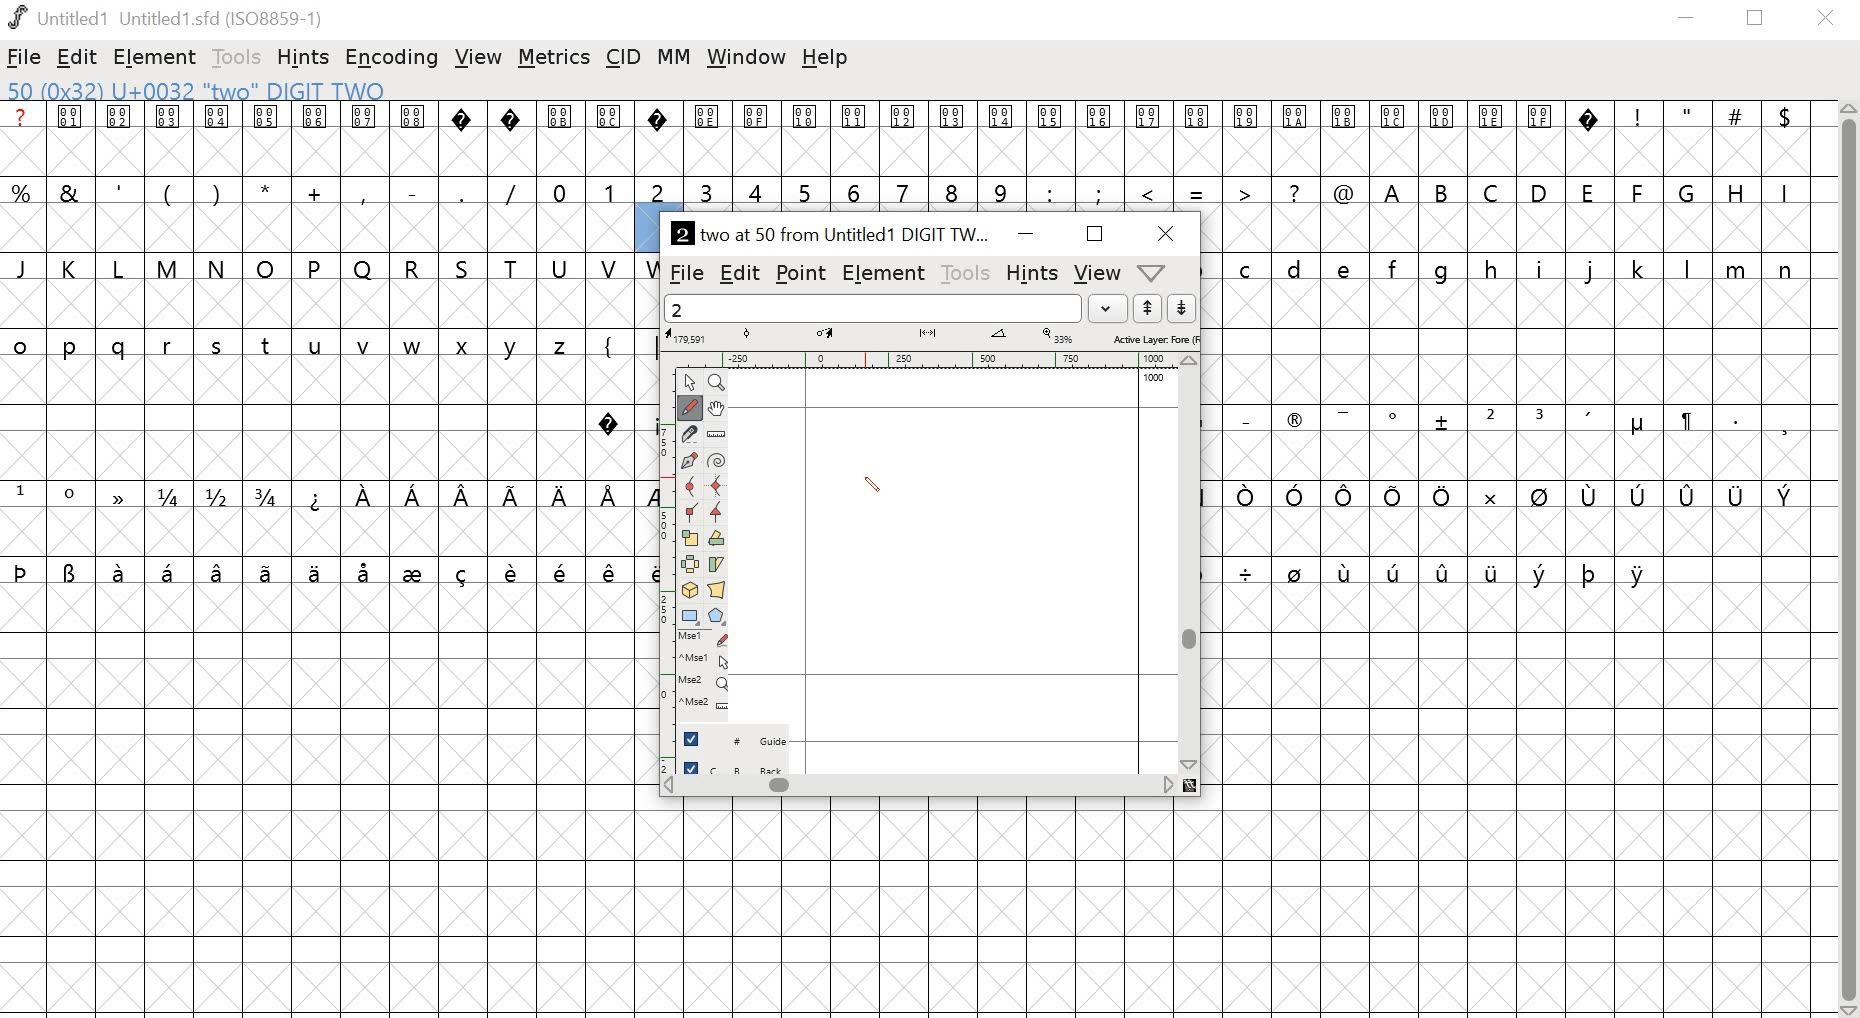 The image size is (1860, 1018). What do you see at coordinates (716, 487) in the screenshot?
I see `HV curve` at bounding box center [716, 487].